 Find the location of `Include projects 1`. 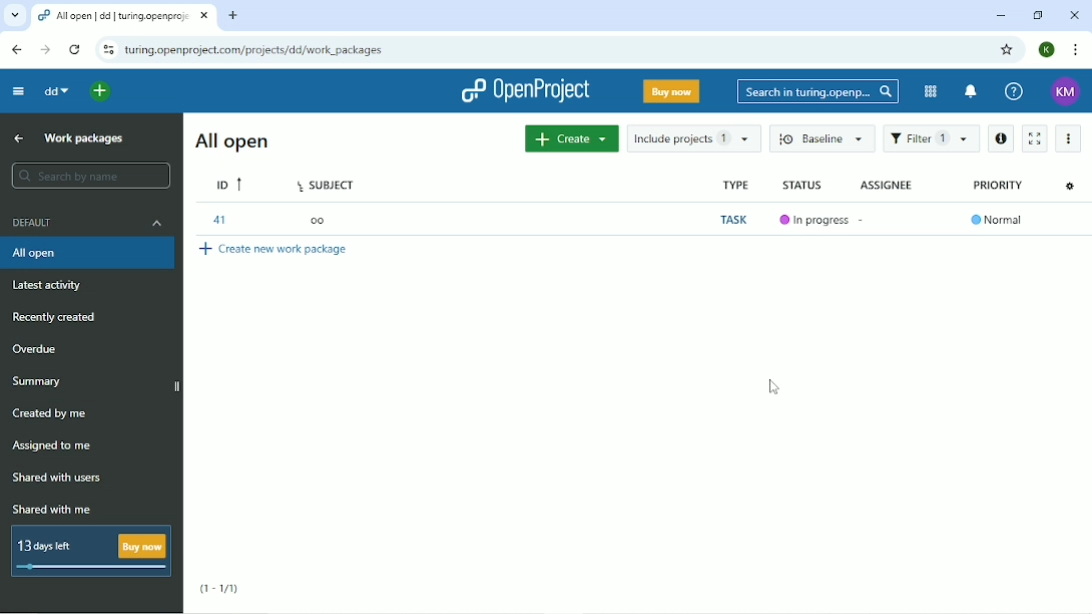

Include projects 1 is located at coordinates (693, 138).